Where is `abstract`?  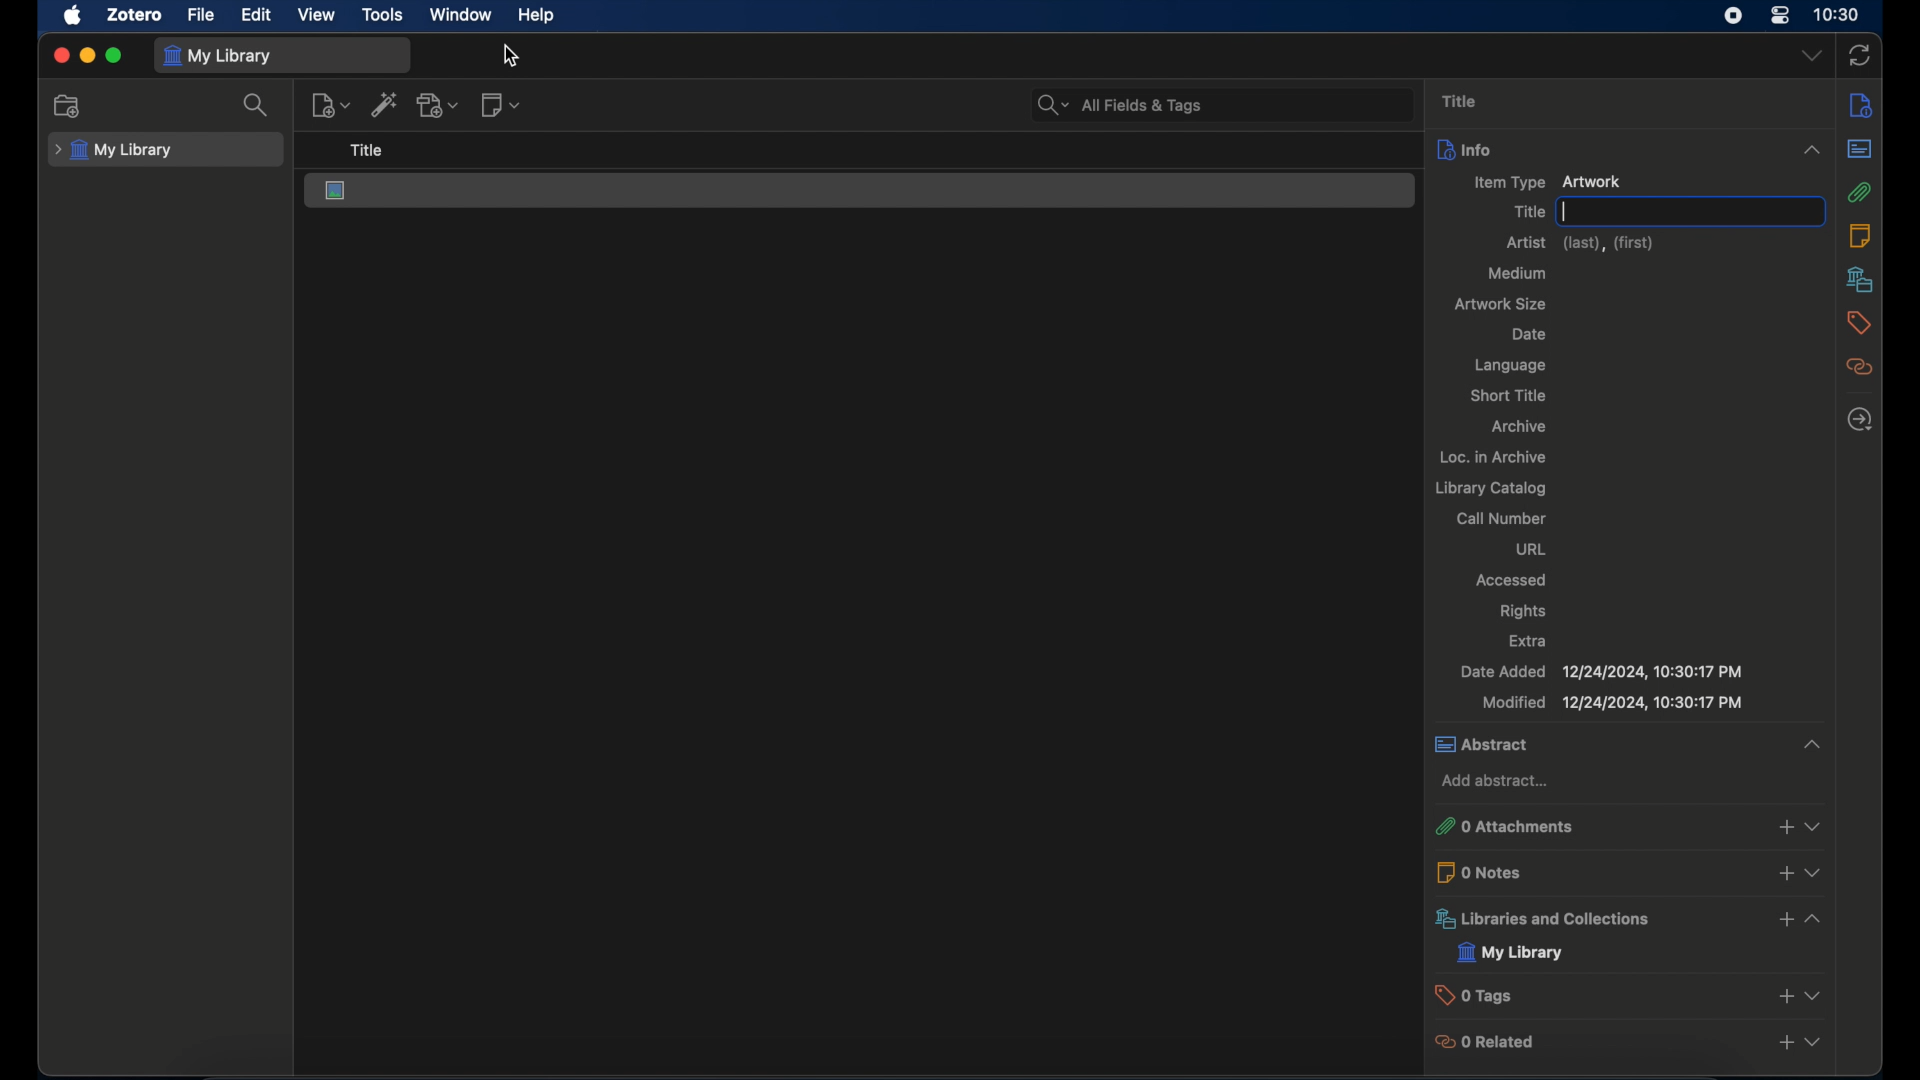
abstract is located at coordinates (1860, 149).